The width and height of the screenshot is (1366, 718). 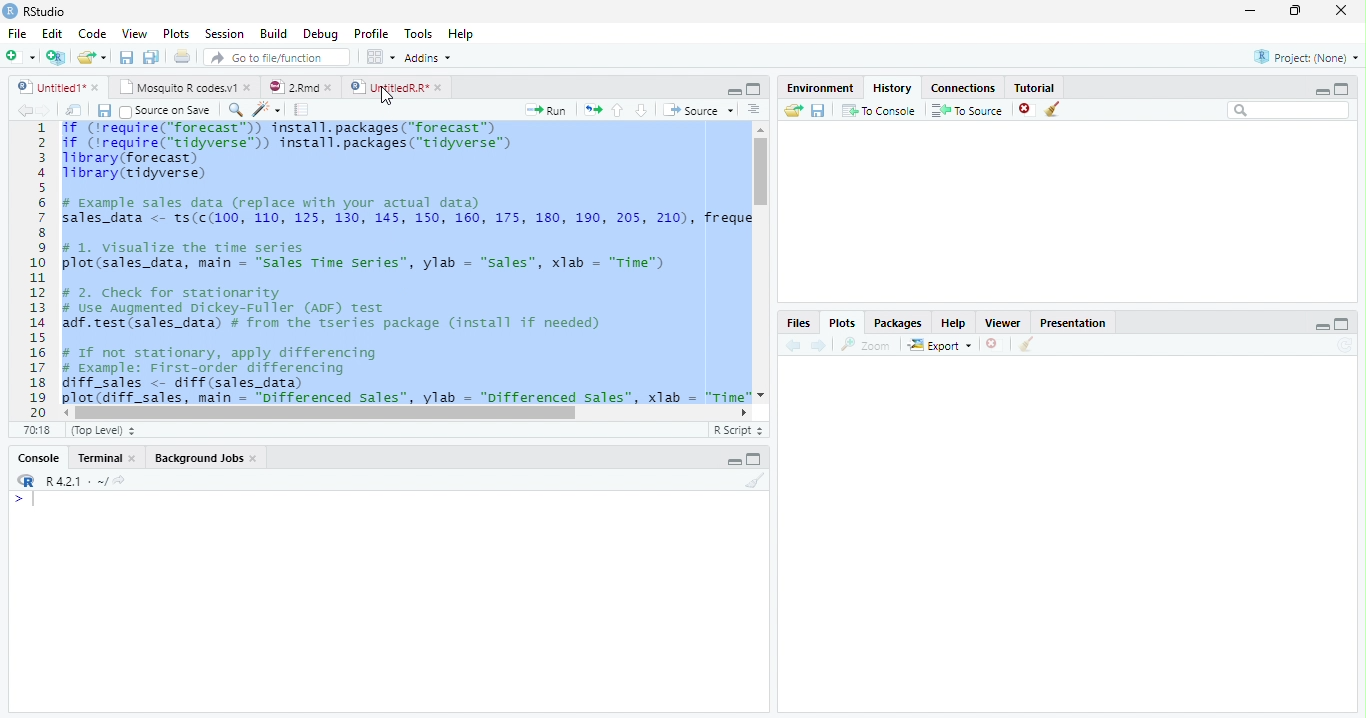 I want to click on Scroll, so click(x=761, y=262).